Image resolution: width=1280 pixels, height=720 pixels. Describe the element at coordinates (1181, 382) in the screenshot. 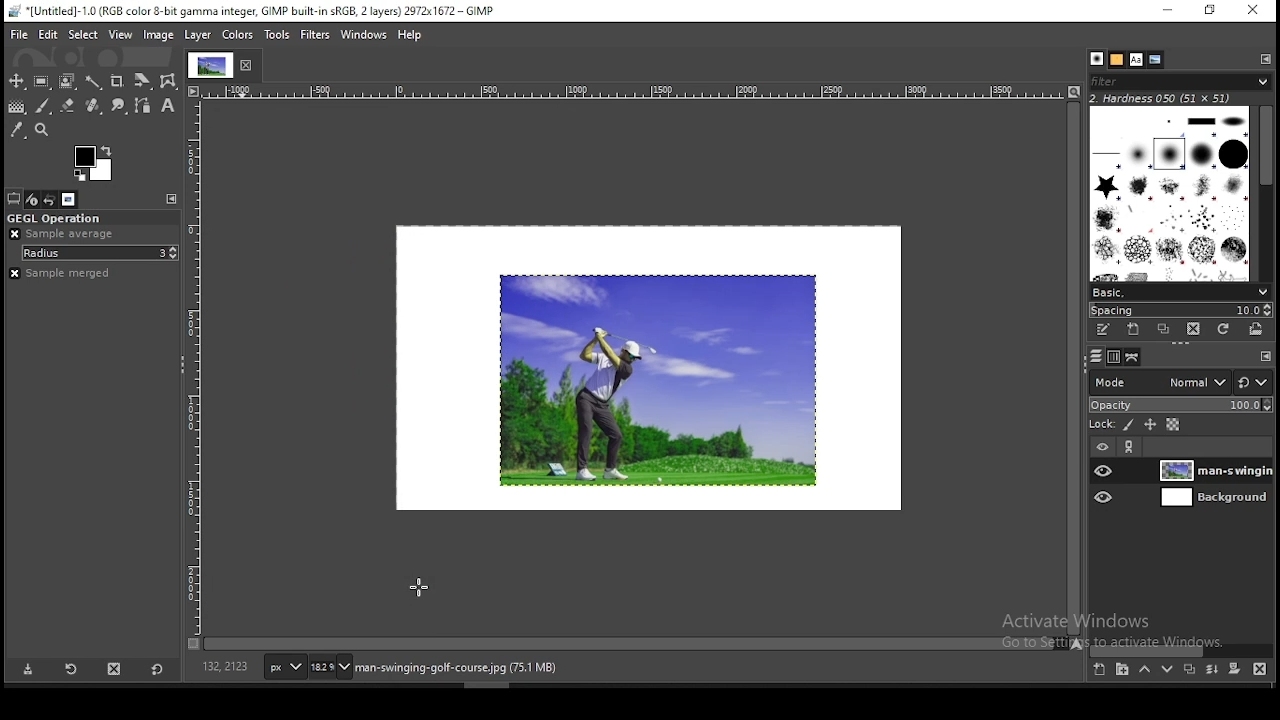

I see `blend mode` at that location.